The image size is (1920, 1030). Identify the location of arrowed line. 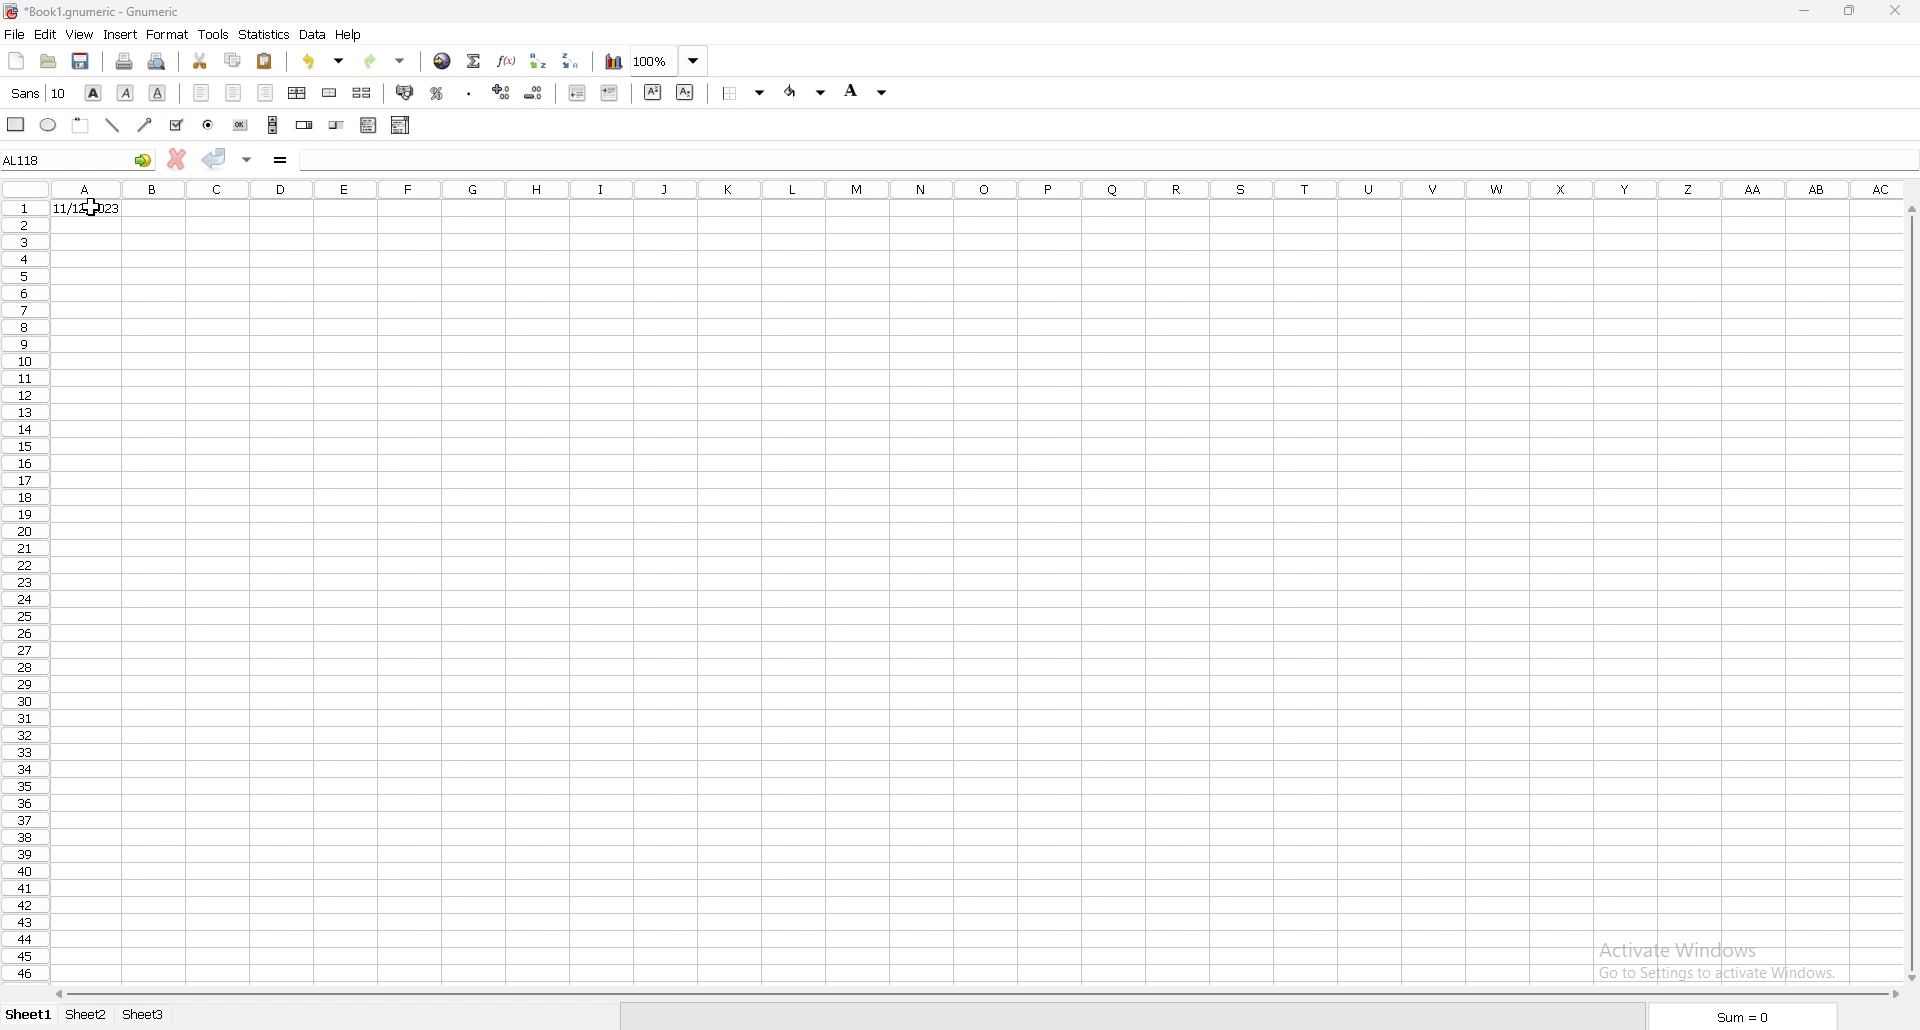
(147, 124).